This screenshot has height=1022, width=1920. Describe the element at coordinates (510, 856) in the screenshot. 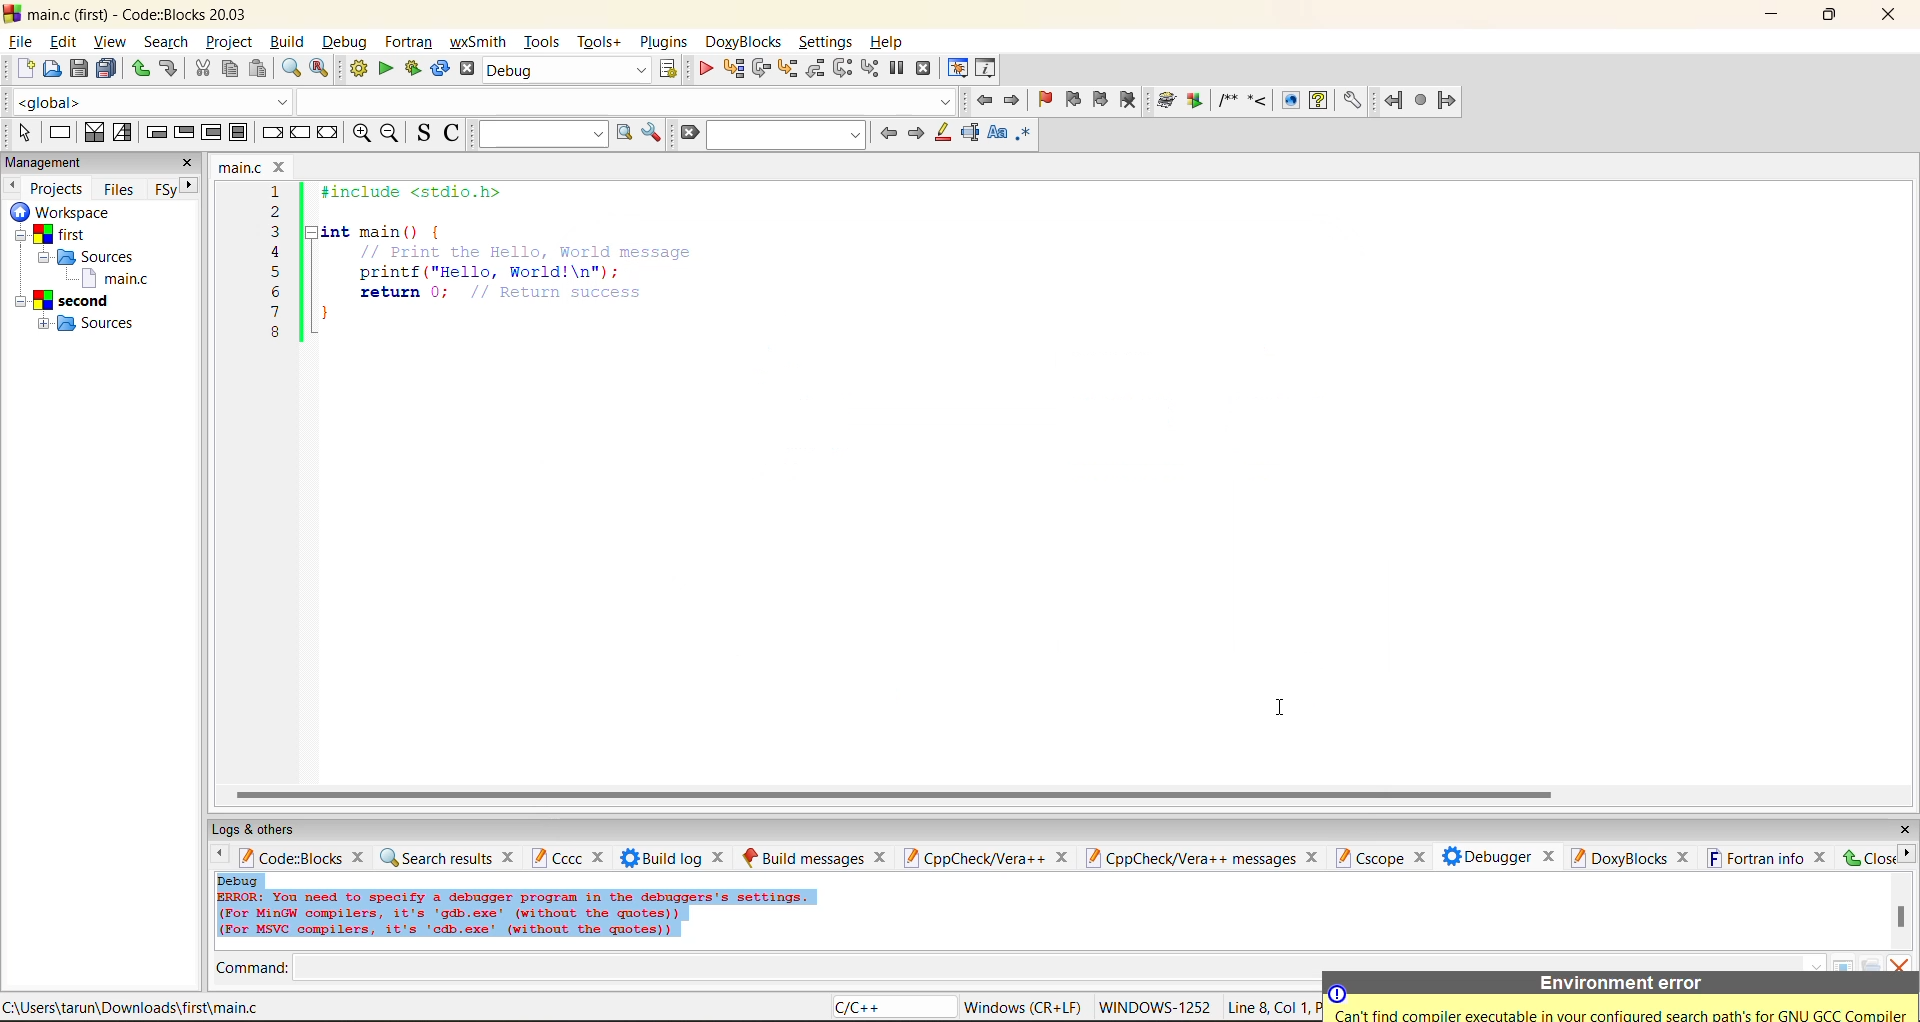

I see `close` at that location.